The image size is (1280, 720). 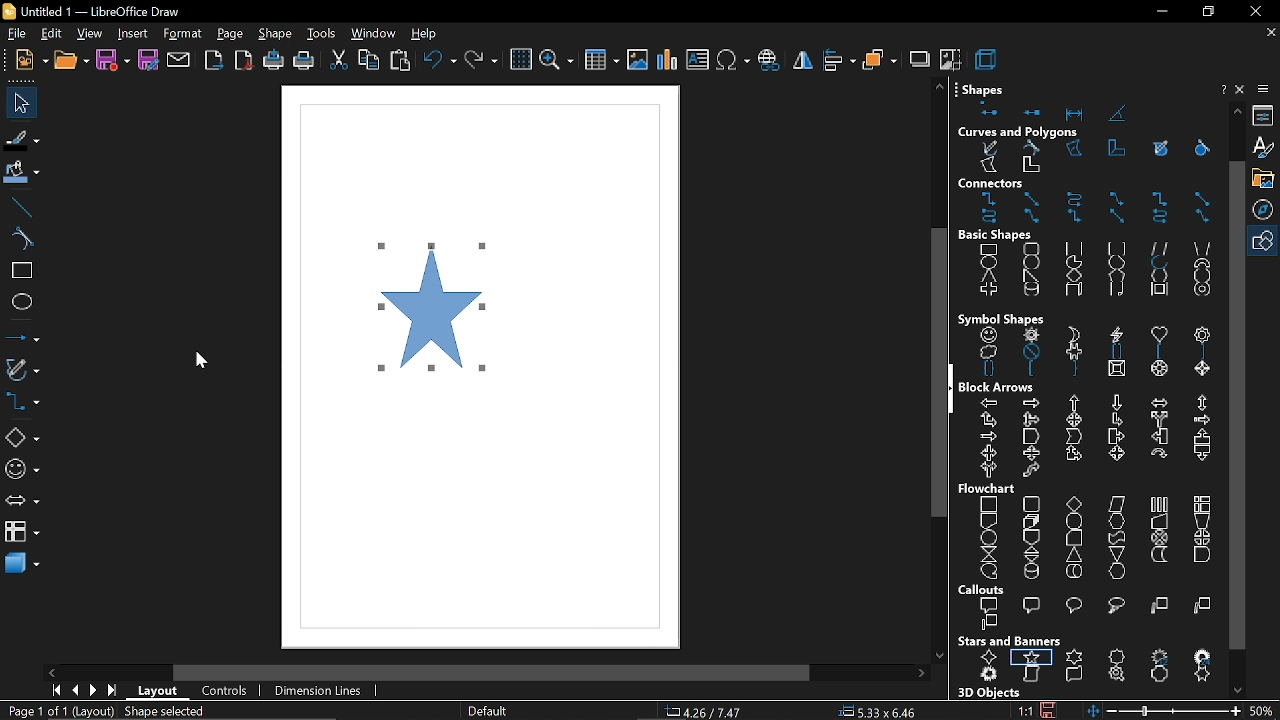 What do you see at coordinates (638, 60) in the screenshot?
I see `insert image` at bounding box center [638, 60].